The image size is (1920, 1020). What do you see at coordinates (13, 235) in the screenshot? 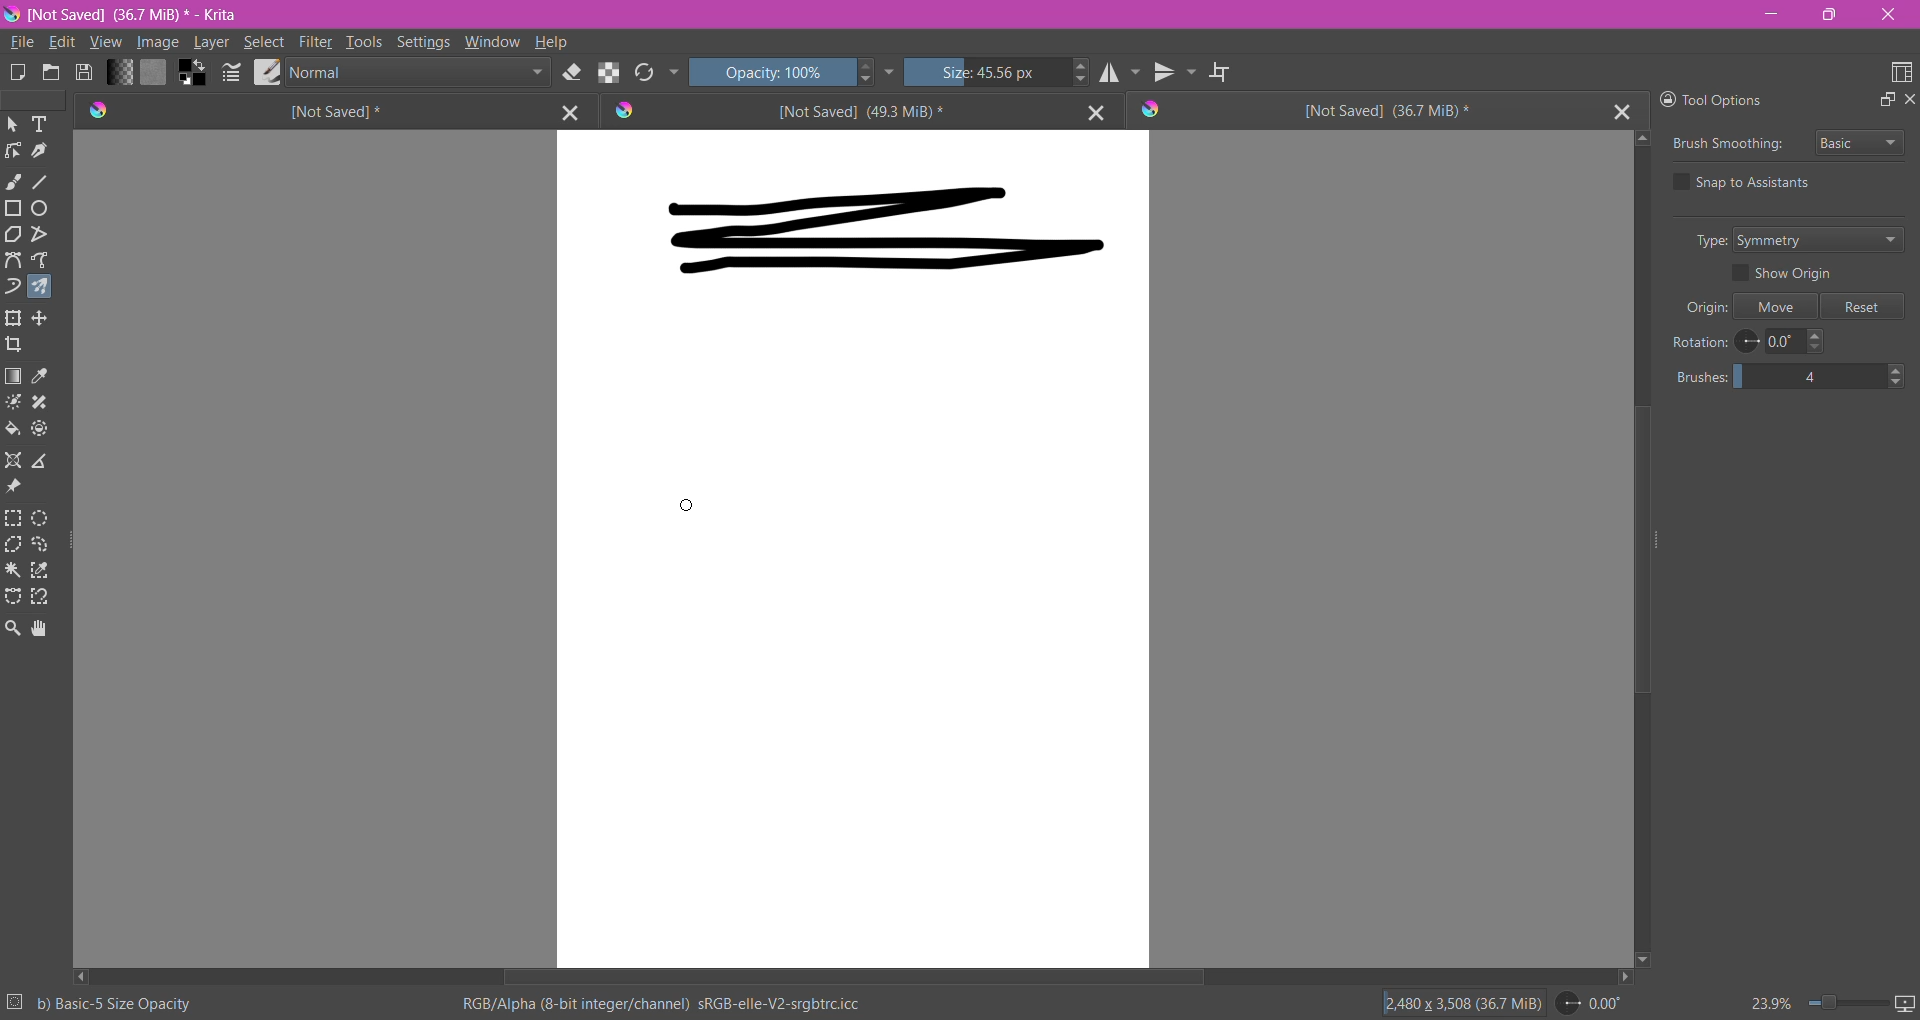
I see `Polygon Tool` at bounding box center [13, 235].